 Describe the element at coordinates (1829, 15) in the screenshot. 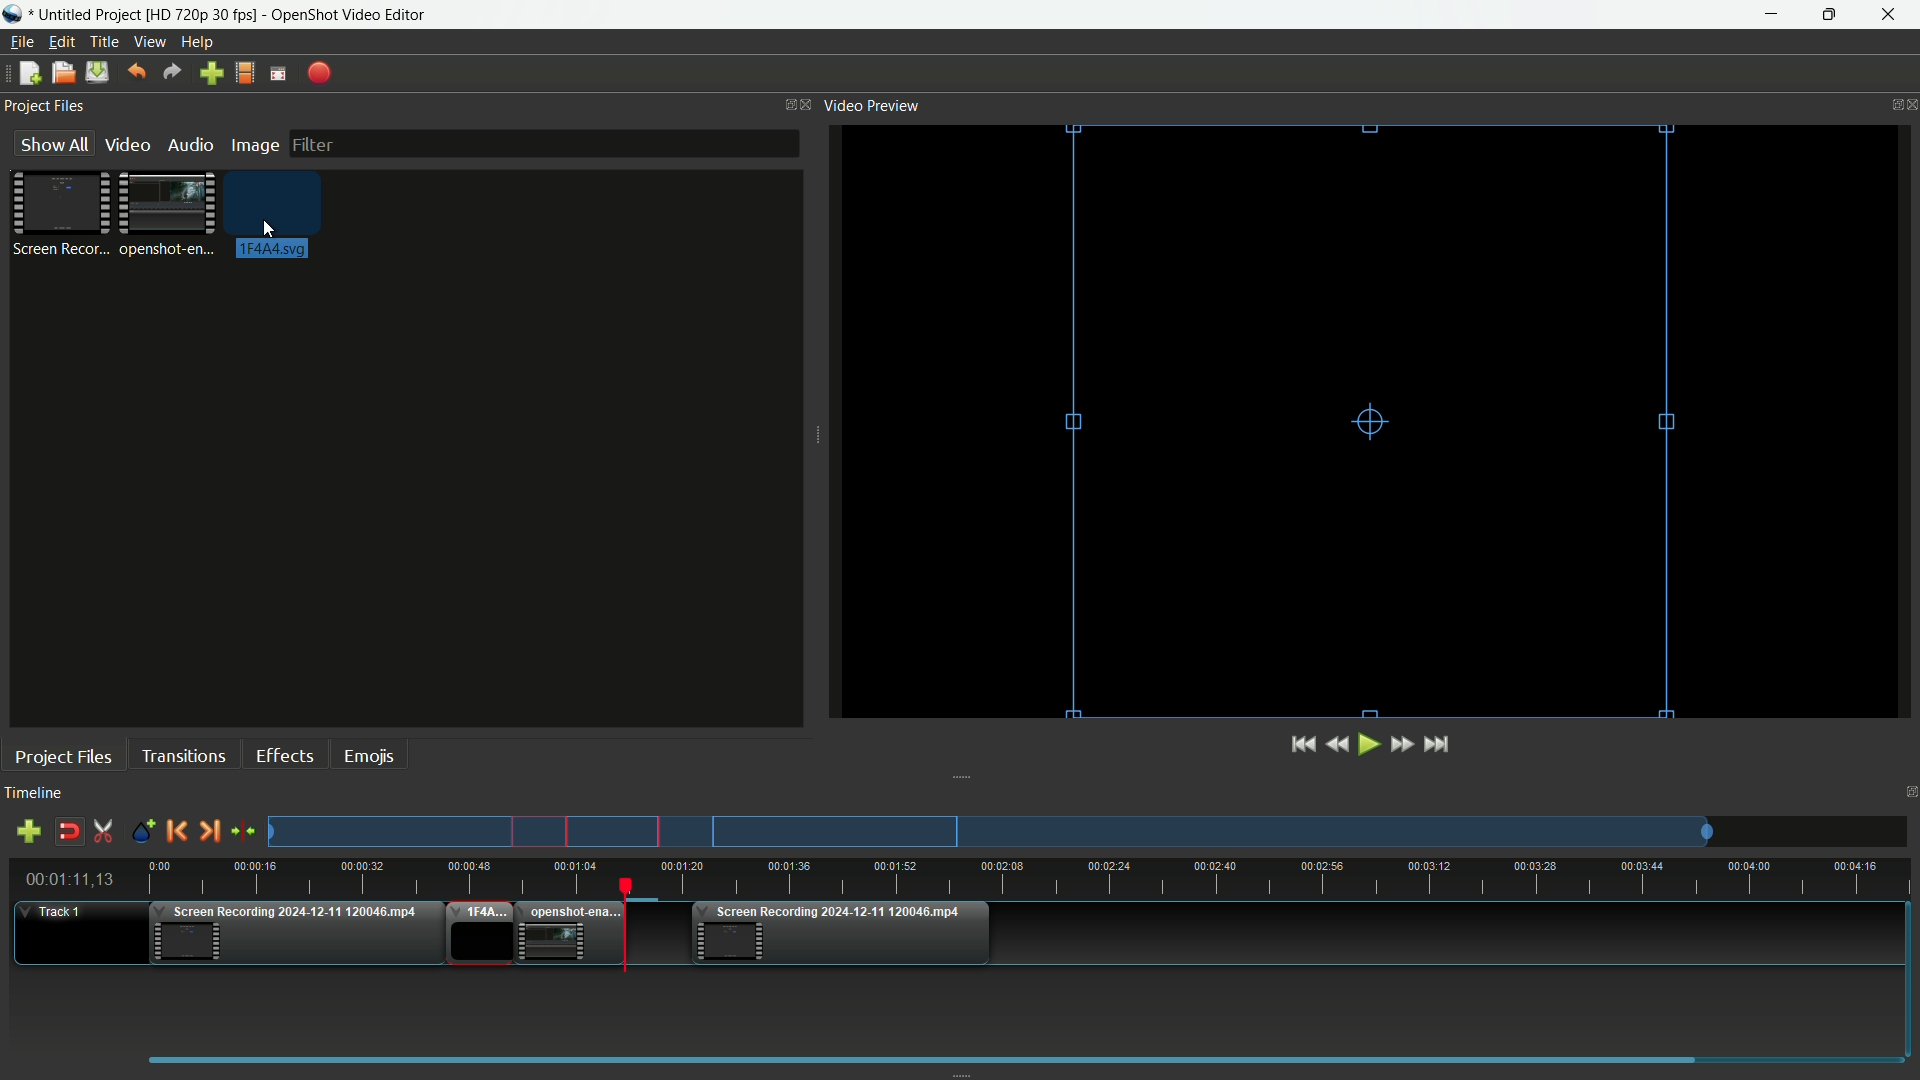

I see `maximize` at that location.